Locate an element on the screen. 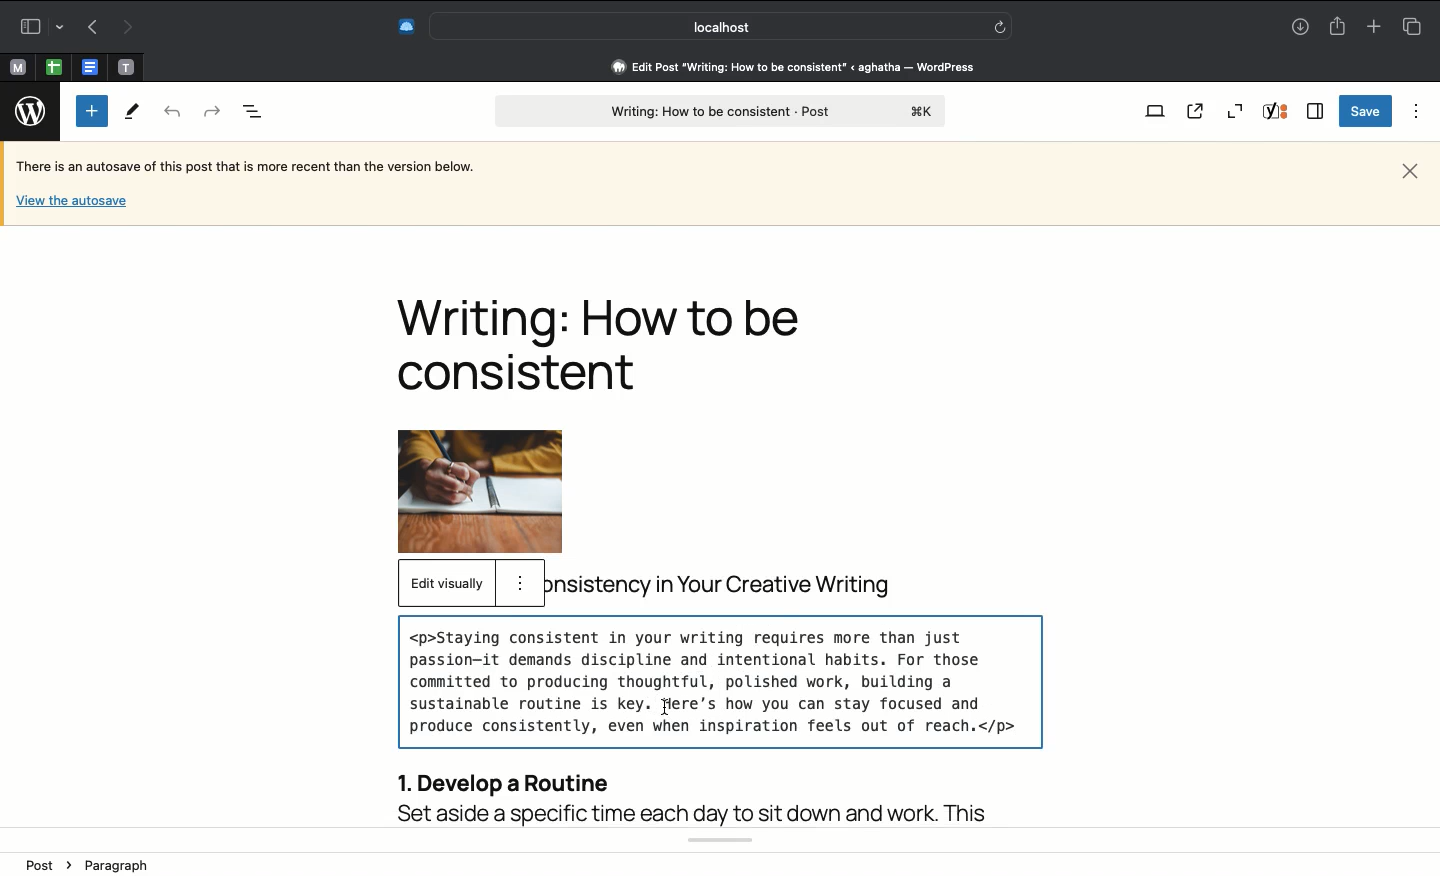 The image size is (1440, 876). Extensions is located at coordinates (405, 24).